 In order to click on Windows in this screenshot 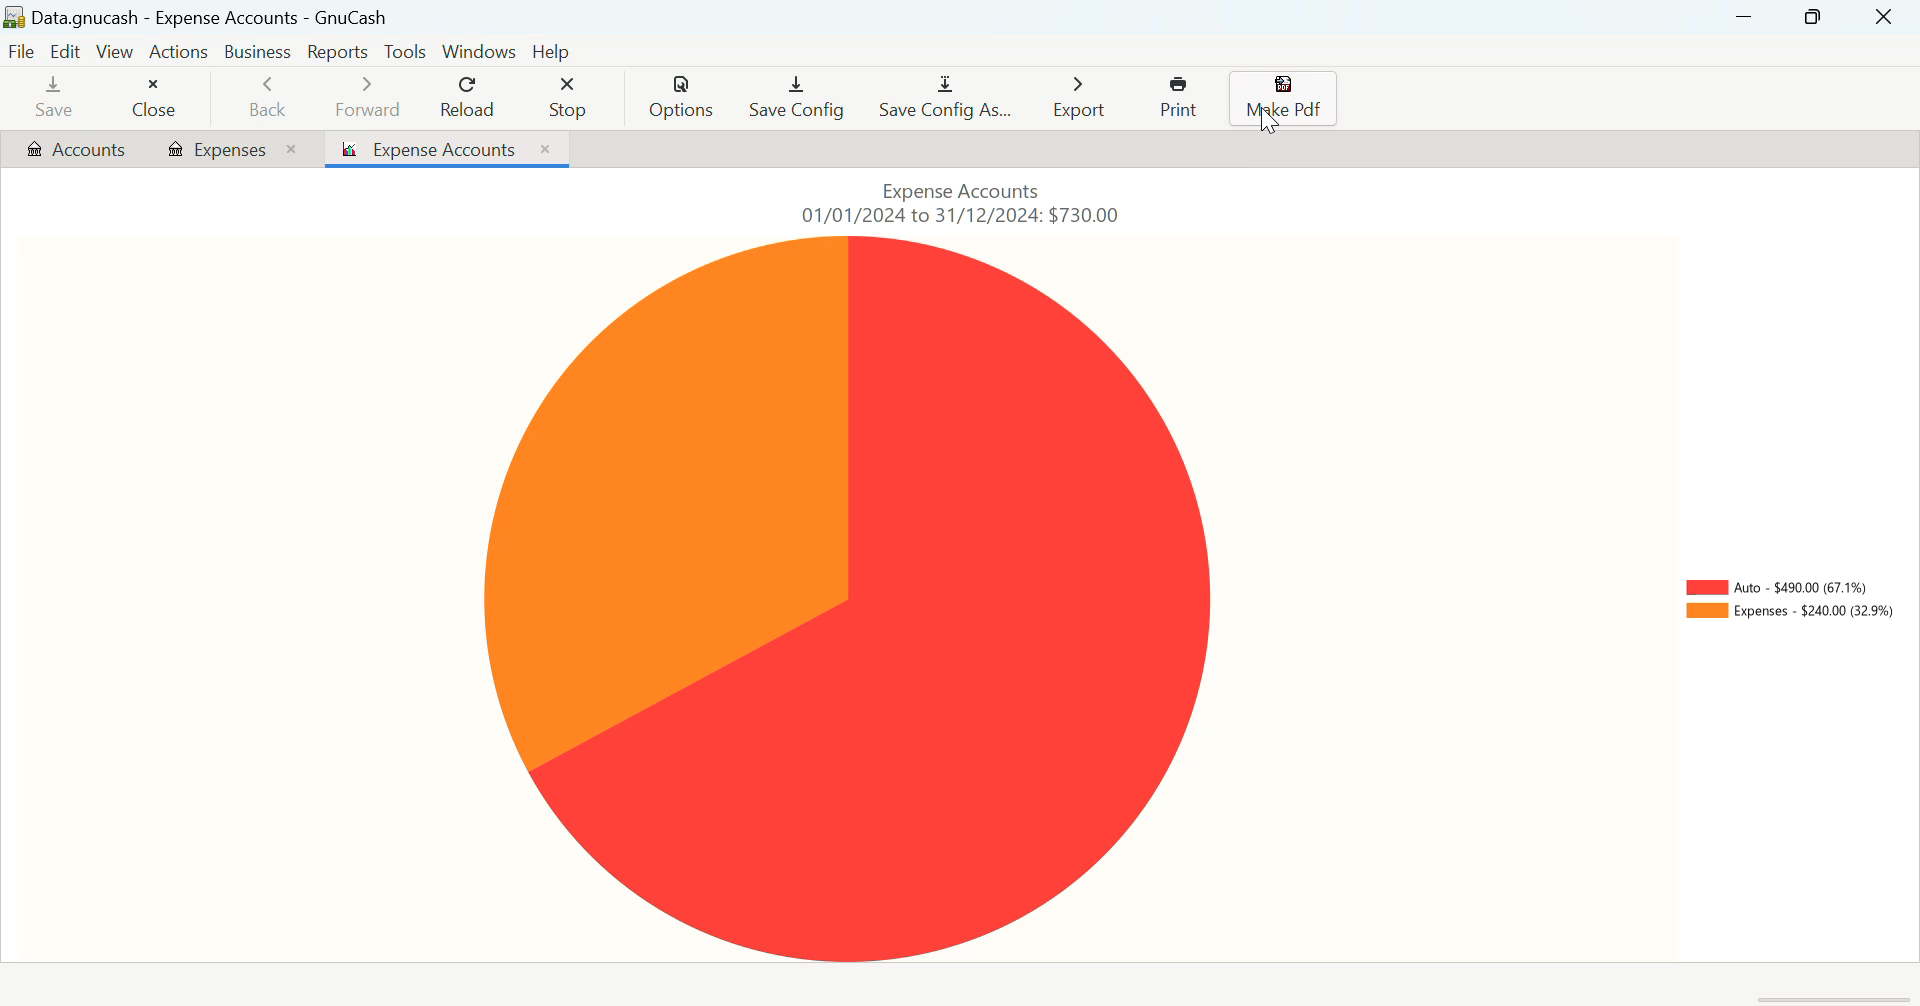, I will do `click(476, 51)`.